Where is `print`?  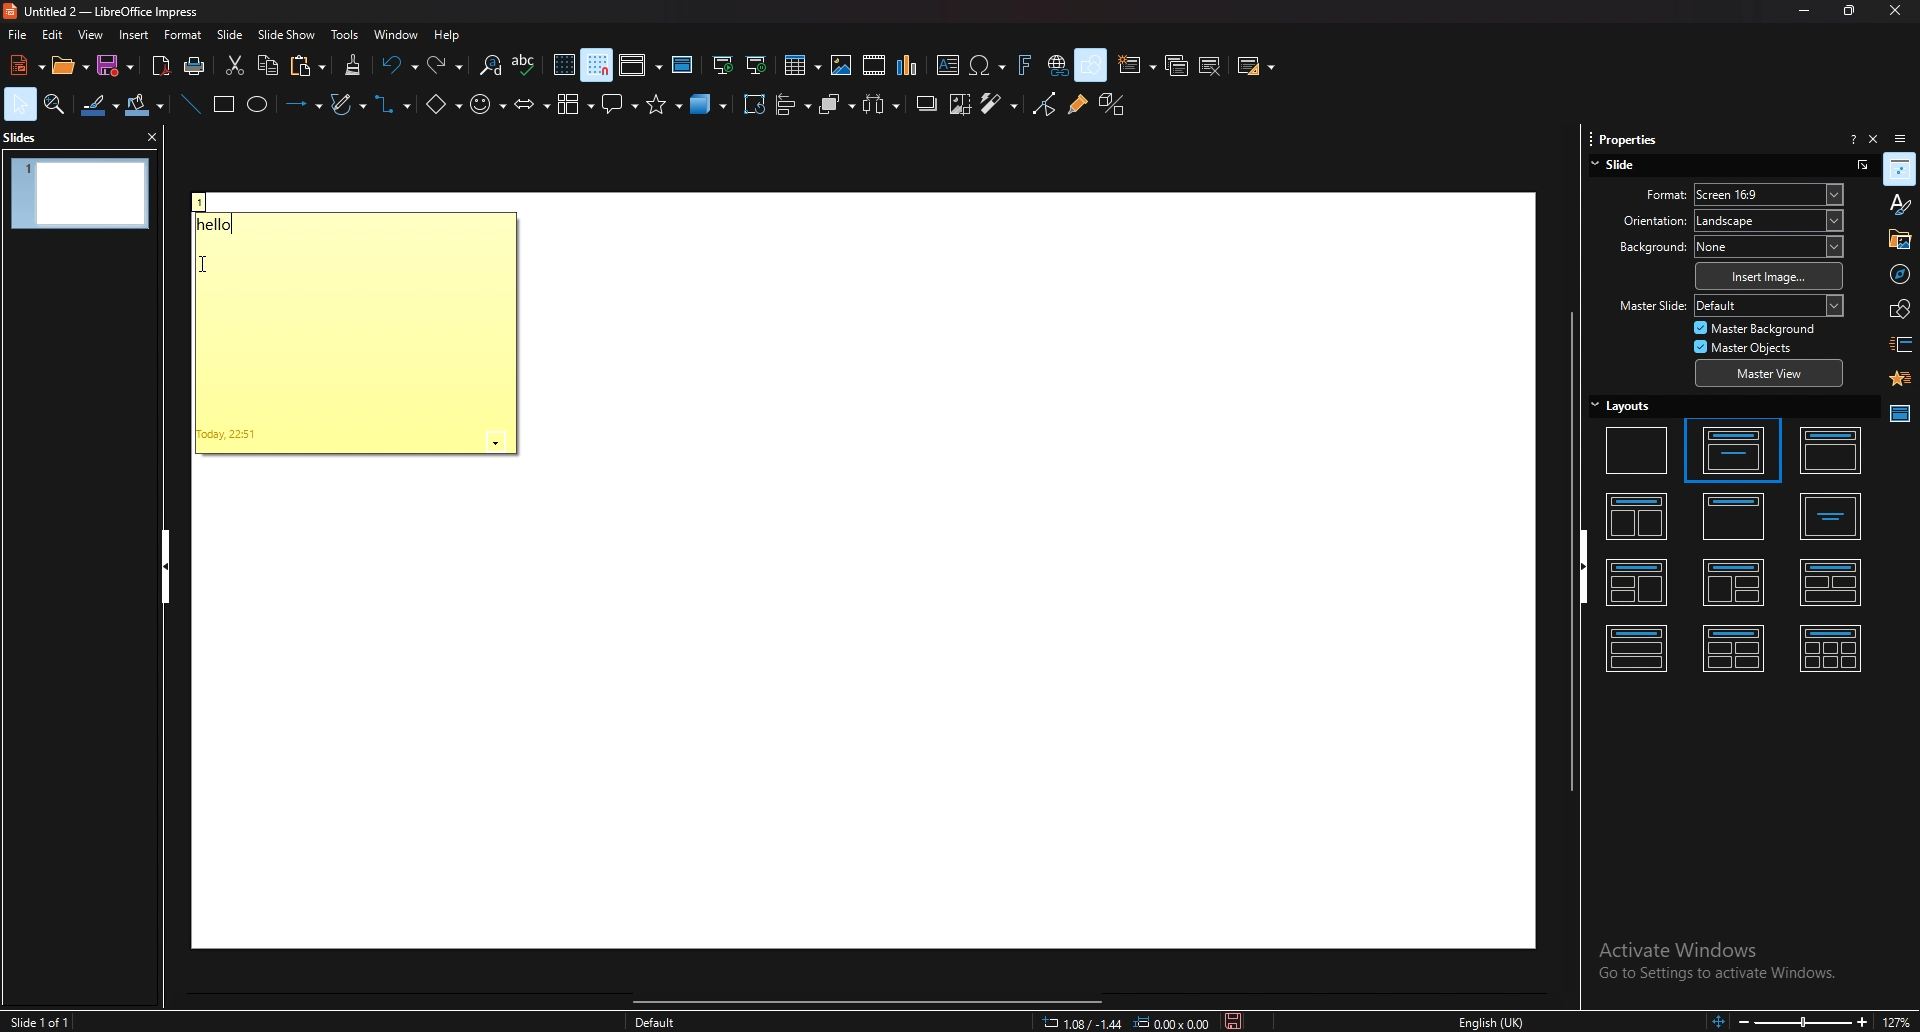 print is located at coordinates (195, 66).